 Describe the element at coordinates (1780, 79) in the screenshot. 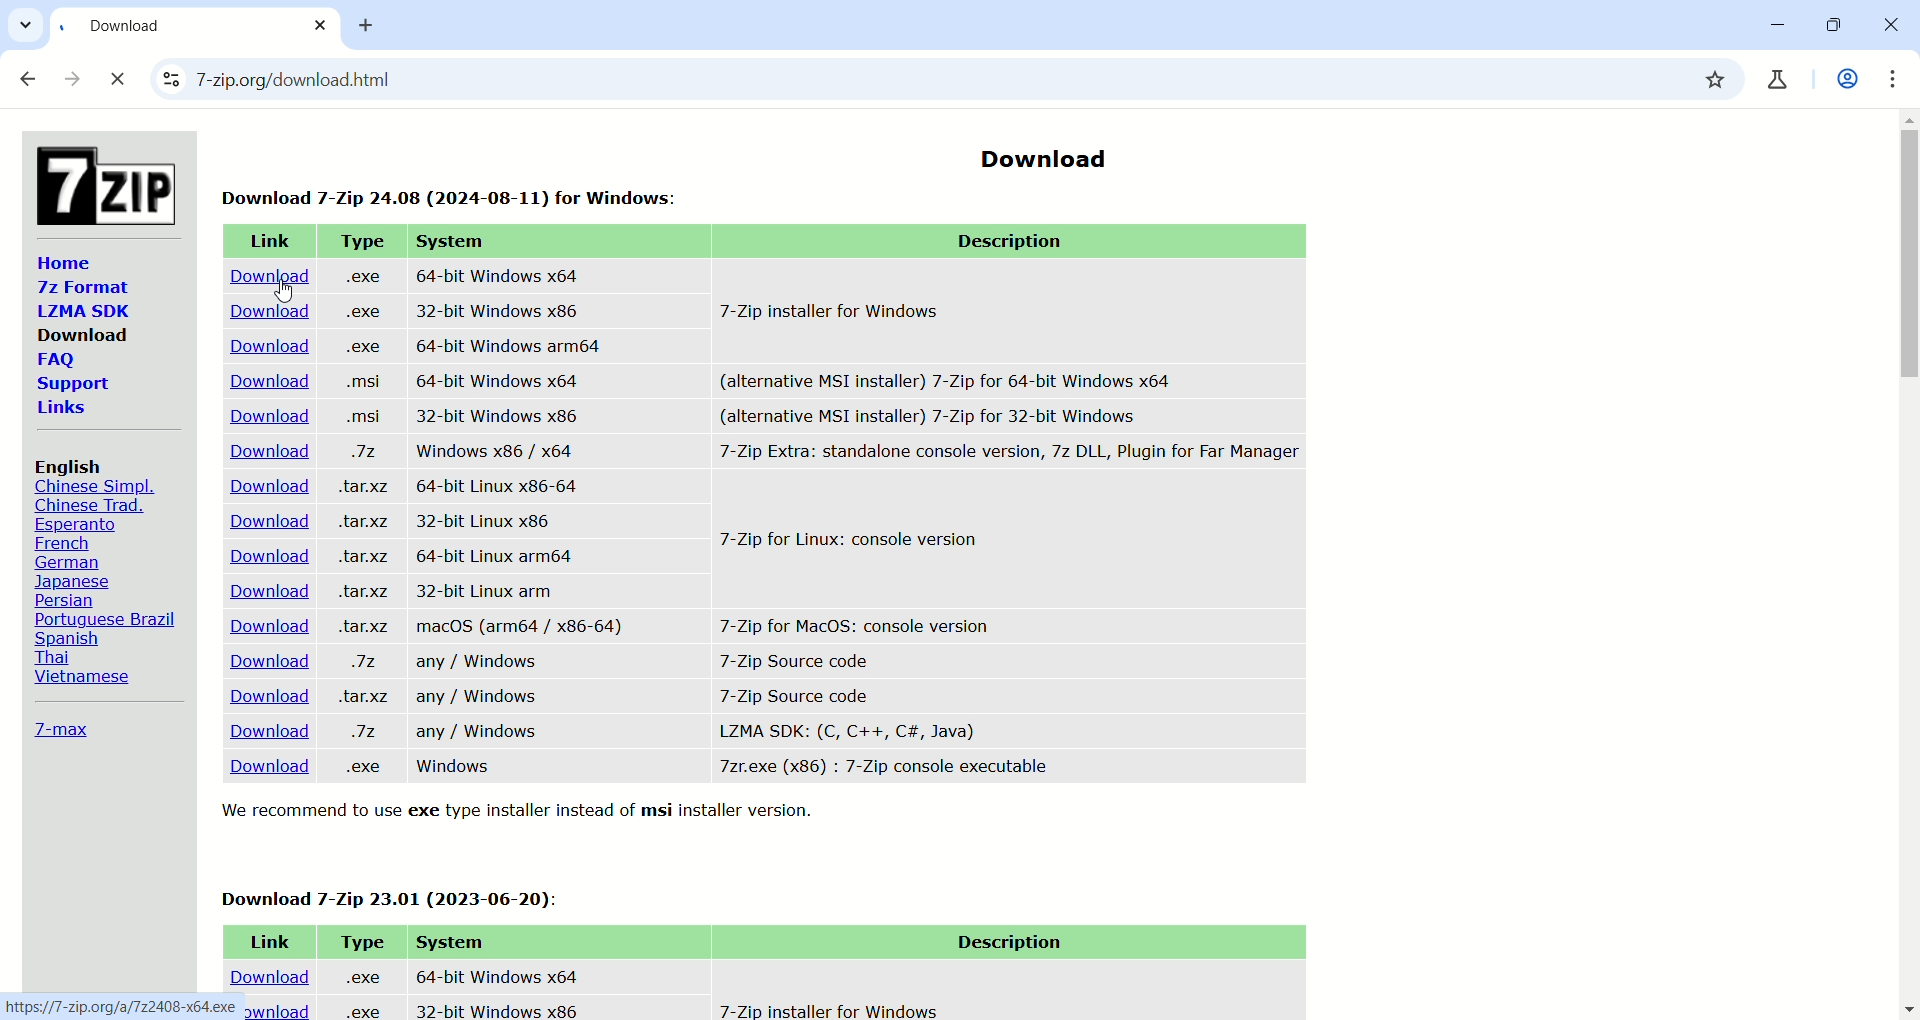

I see `chrome labs` at that location.